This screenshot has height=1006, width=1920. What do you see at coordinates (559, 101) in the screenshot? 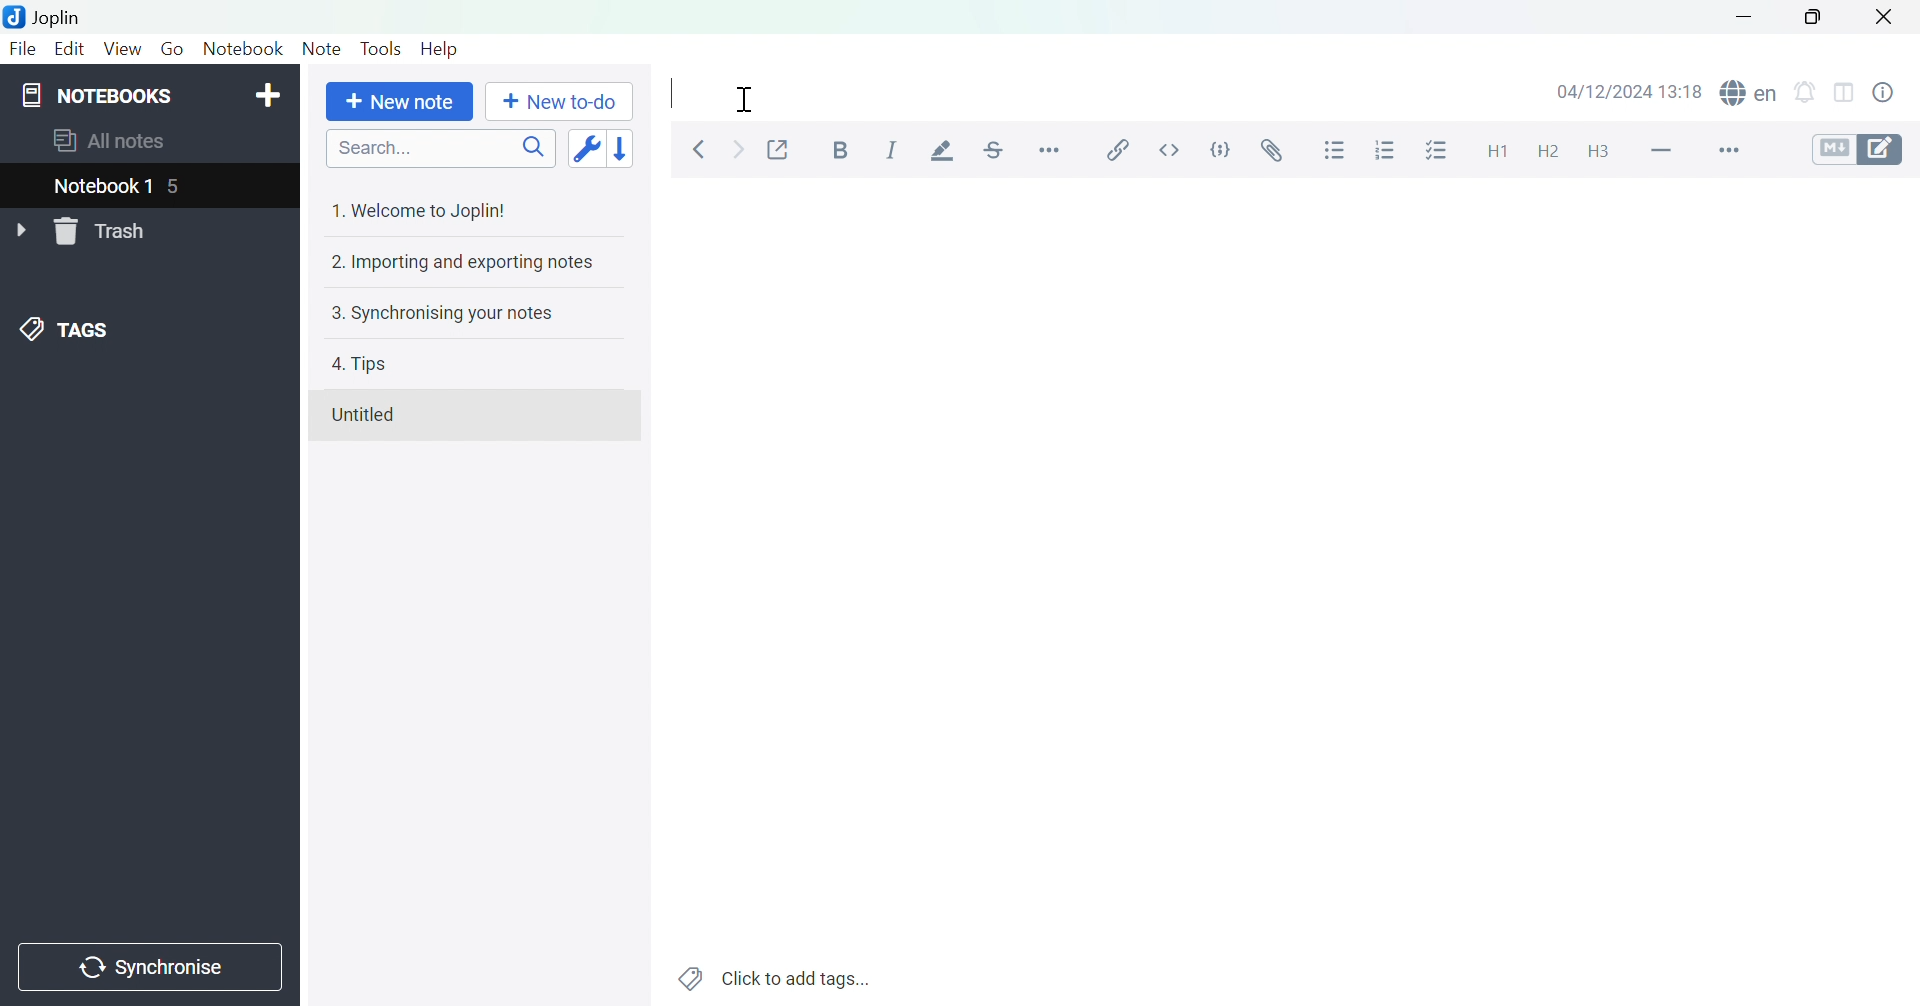
I see `New to-do` at bounding box center [559, 101].